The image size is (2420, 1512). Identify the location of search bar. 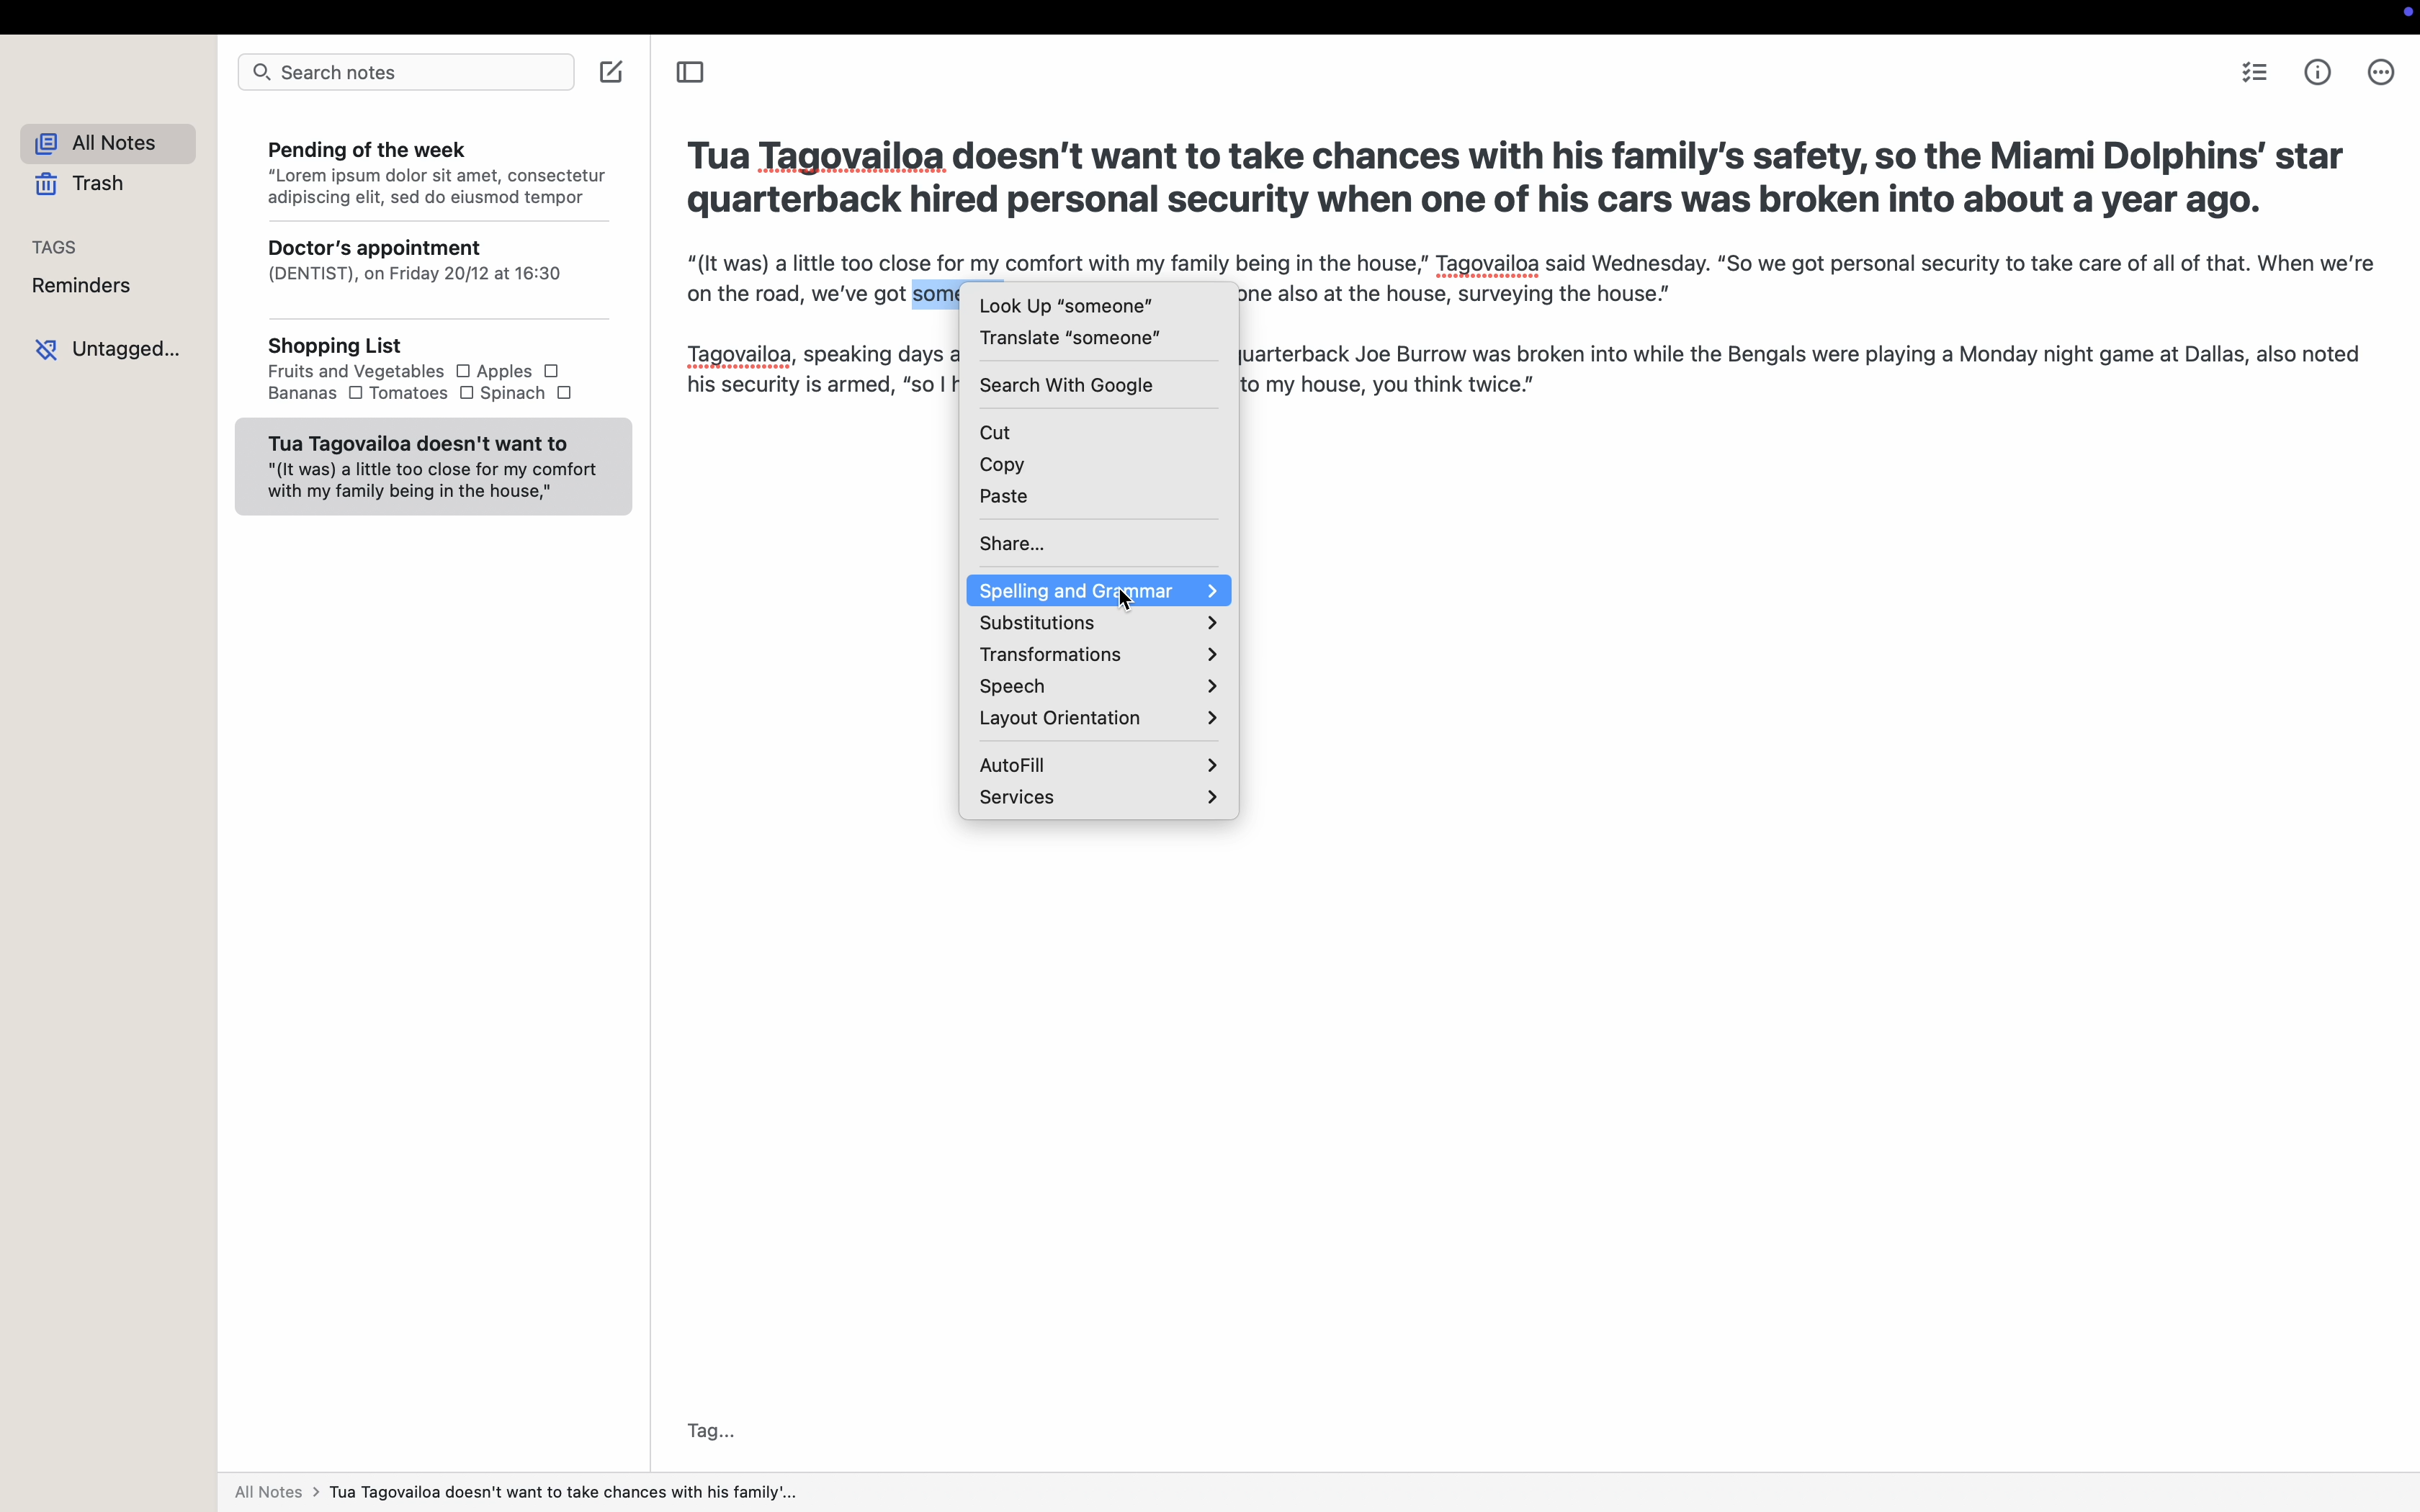
(402, 75).